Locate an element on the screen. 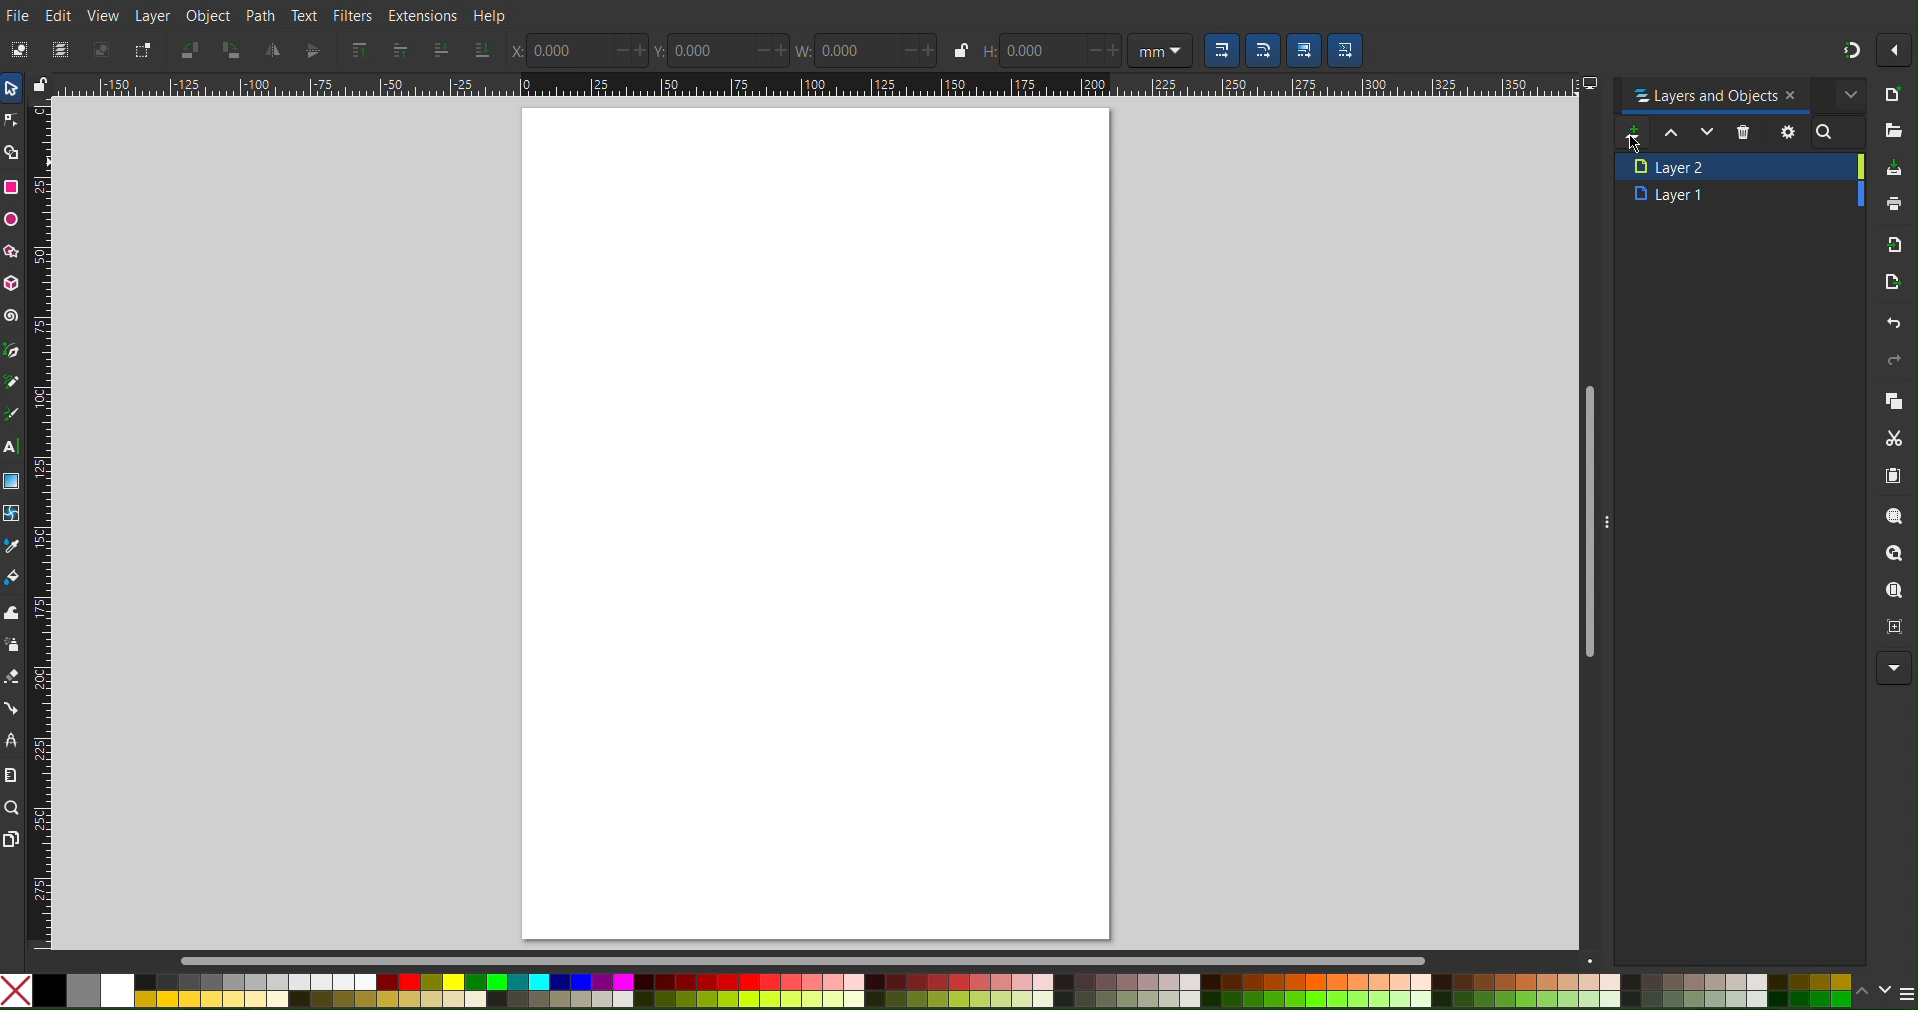 This screenshot has height=1010, width=1918. Zoom Object is located at coordinates (1893, 557).